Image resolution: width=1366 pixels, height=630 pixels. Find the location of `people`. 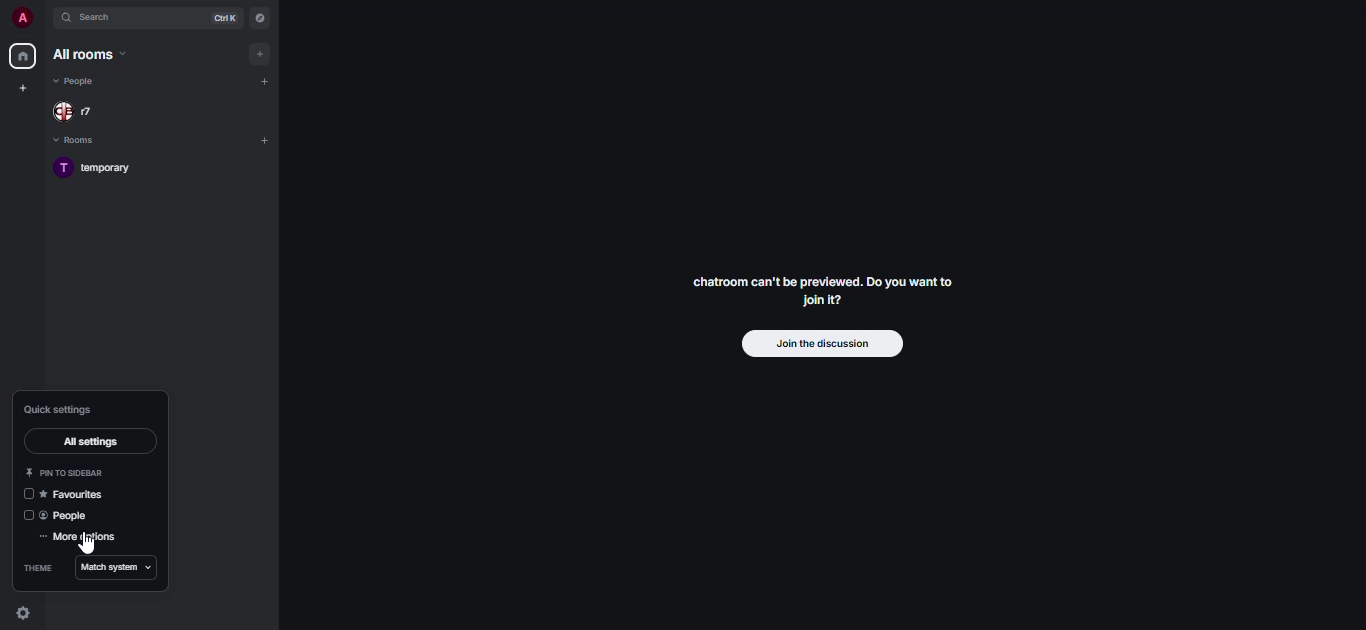

people is located at coordinates (69, 516).